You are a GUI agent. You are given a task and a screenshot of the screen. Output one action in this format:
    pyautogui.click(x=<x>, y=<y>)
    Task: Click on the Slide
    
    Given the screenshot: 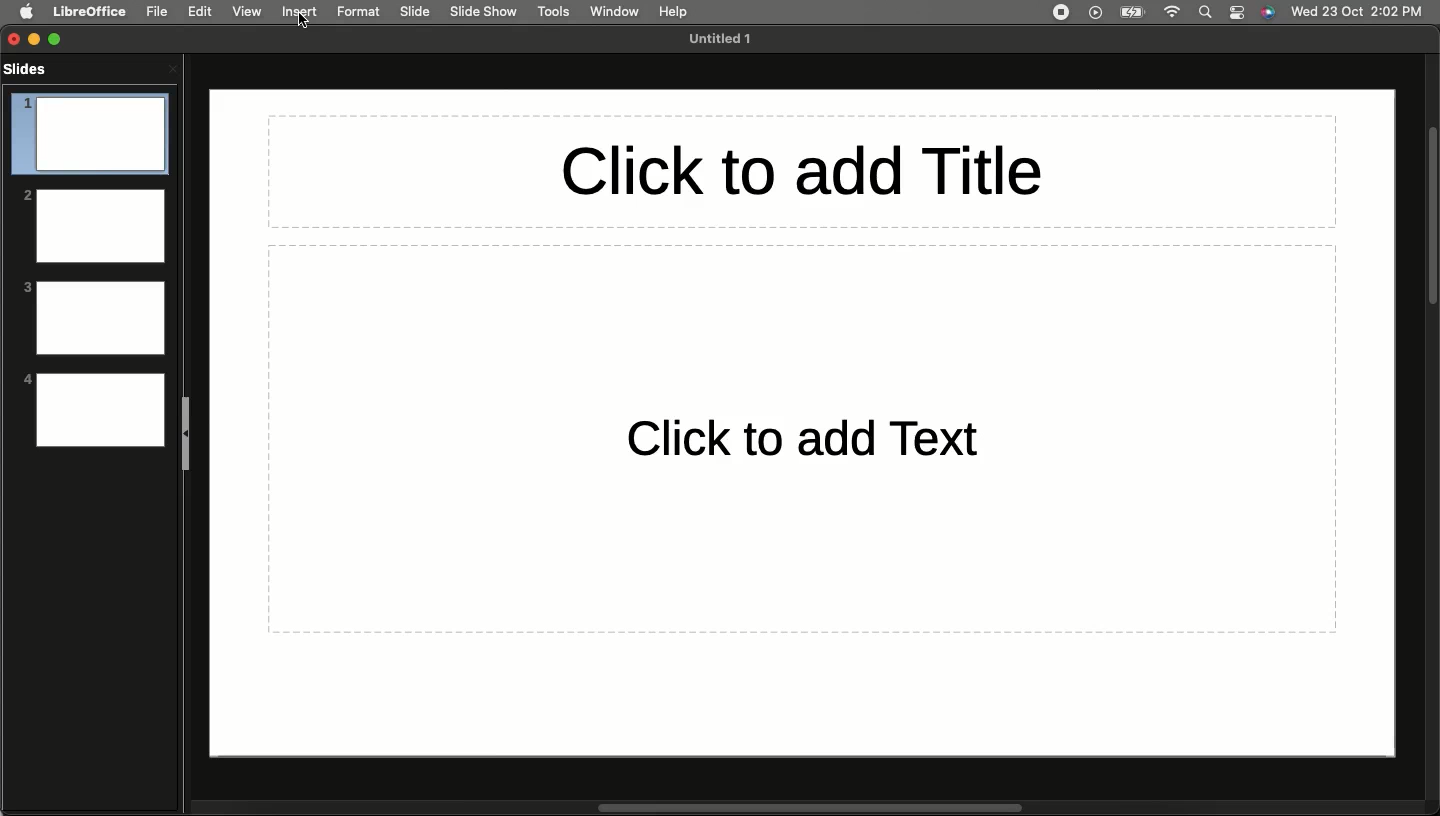 What is the action you would take?
    pyautogui.click(x=416, y=12)
    